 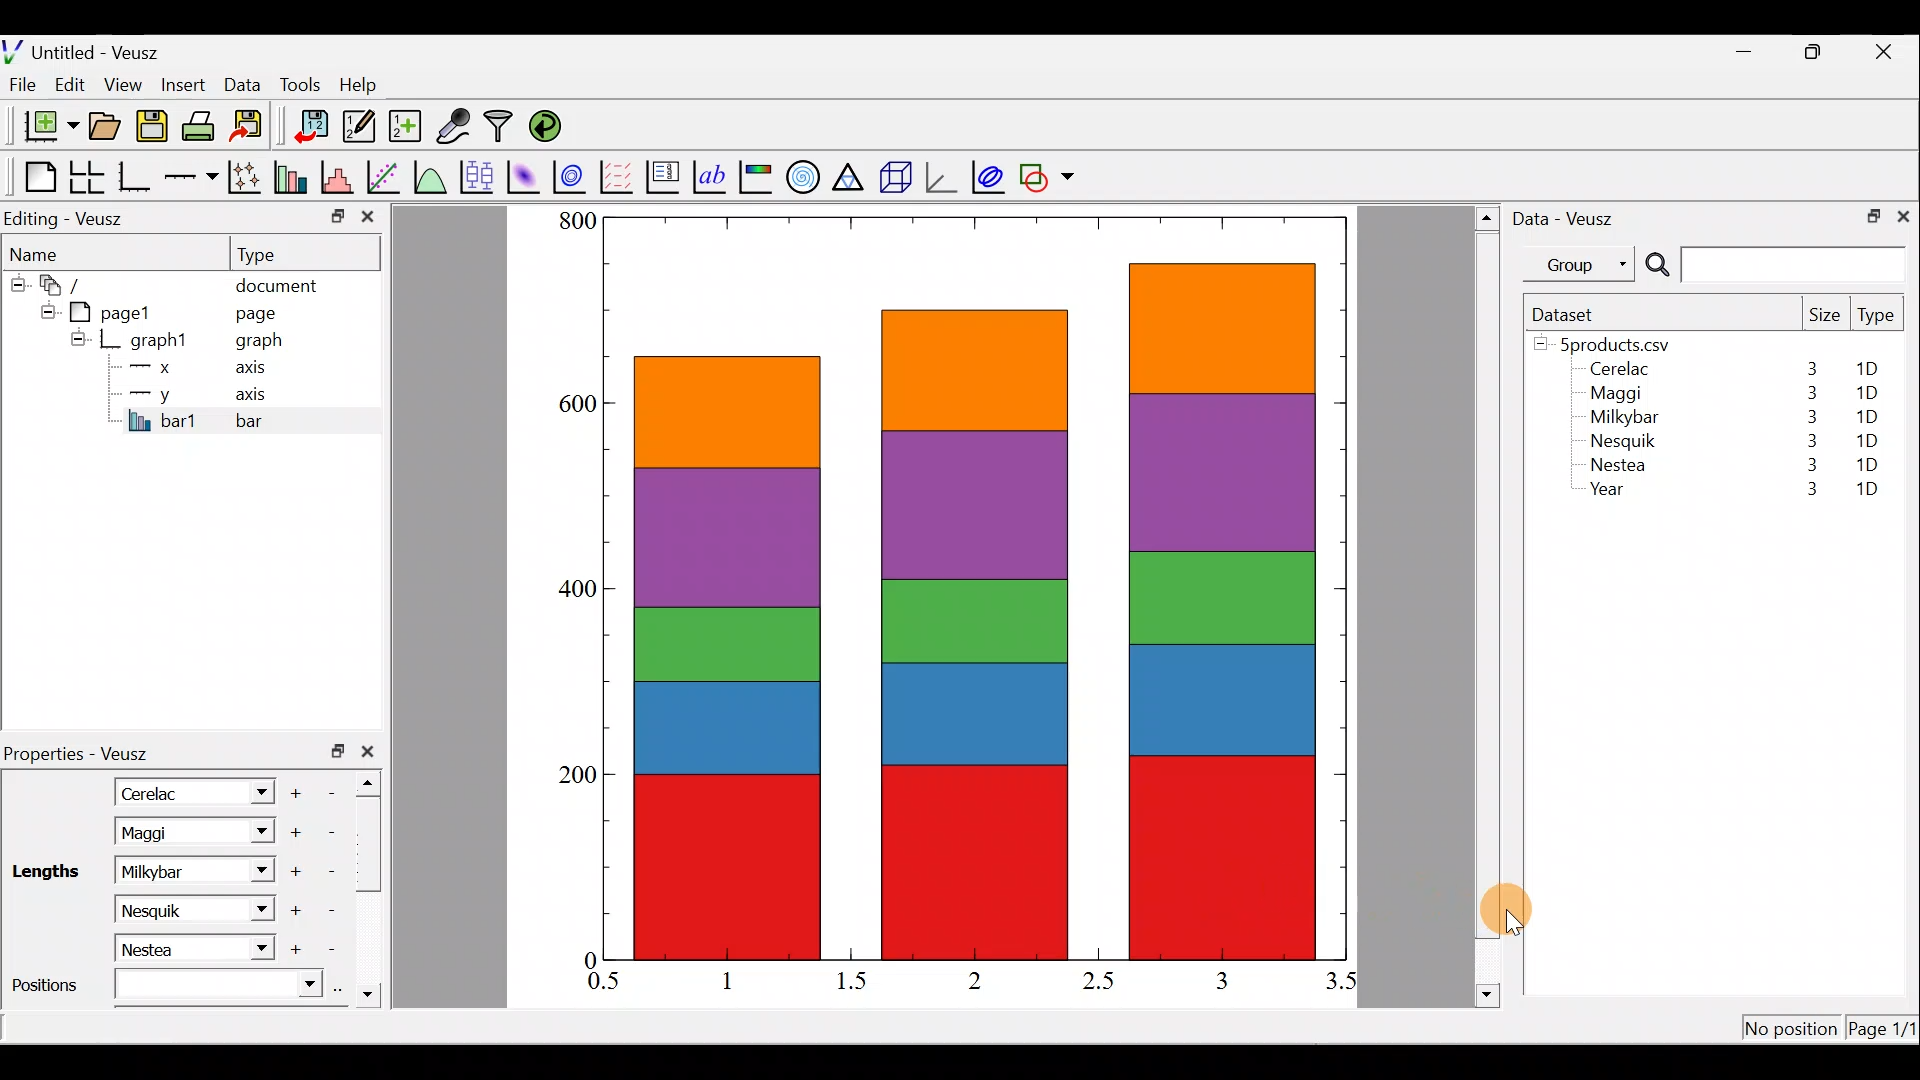 What do you see at coordinates (580, 592) in the screenshot?
I see `400` at bounding box center [580, 592].